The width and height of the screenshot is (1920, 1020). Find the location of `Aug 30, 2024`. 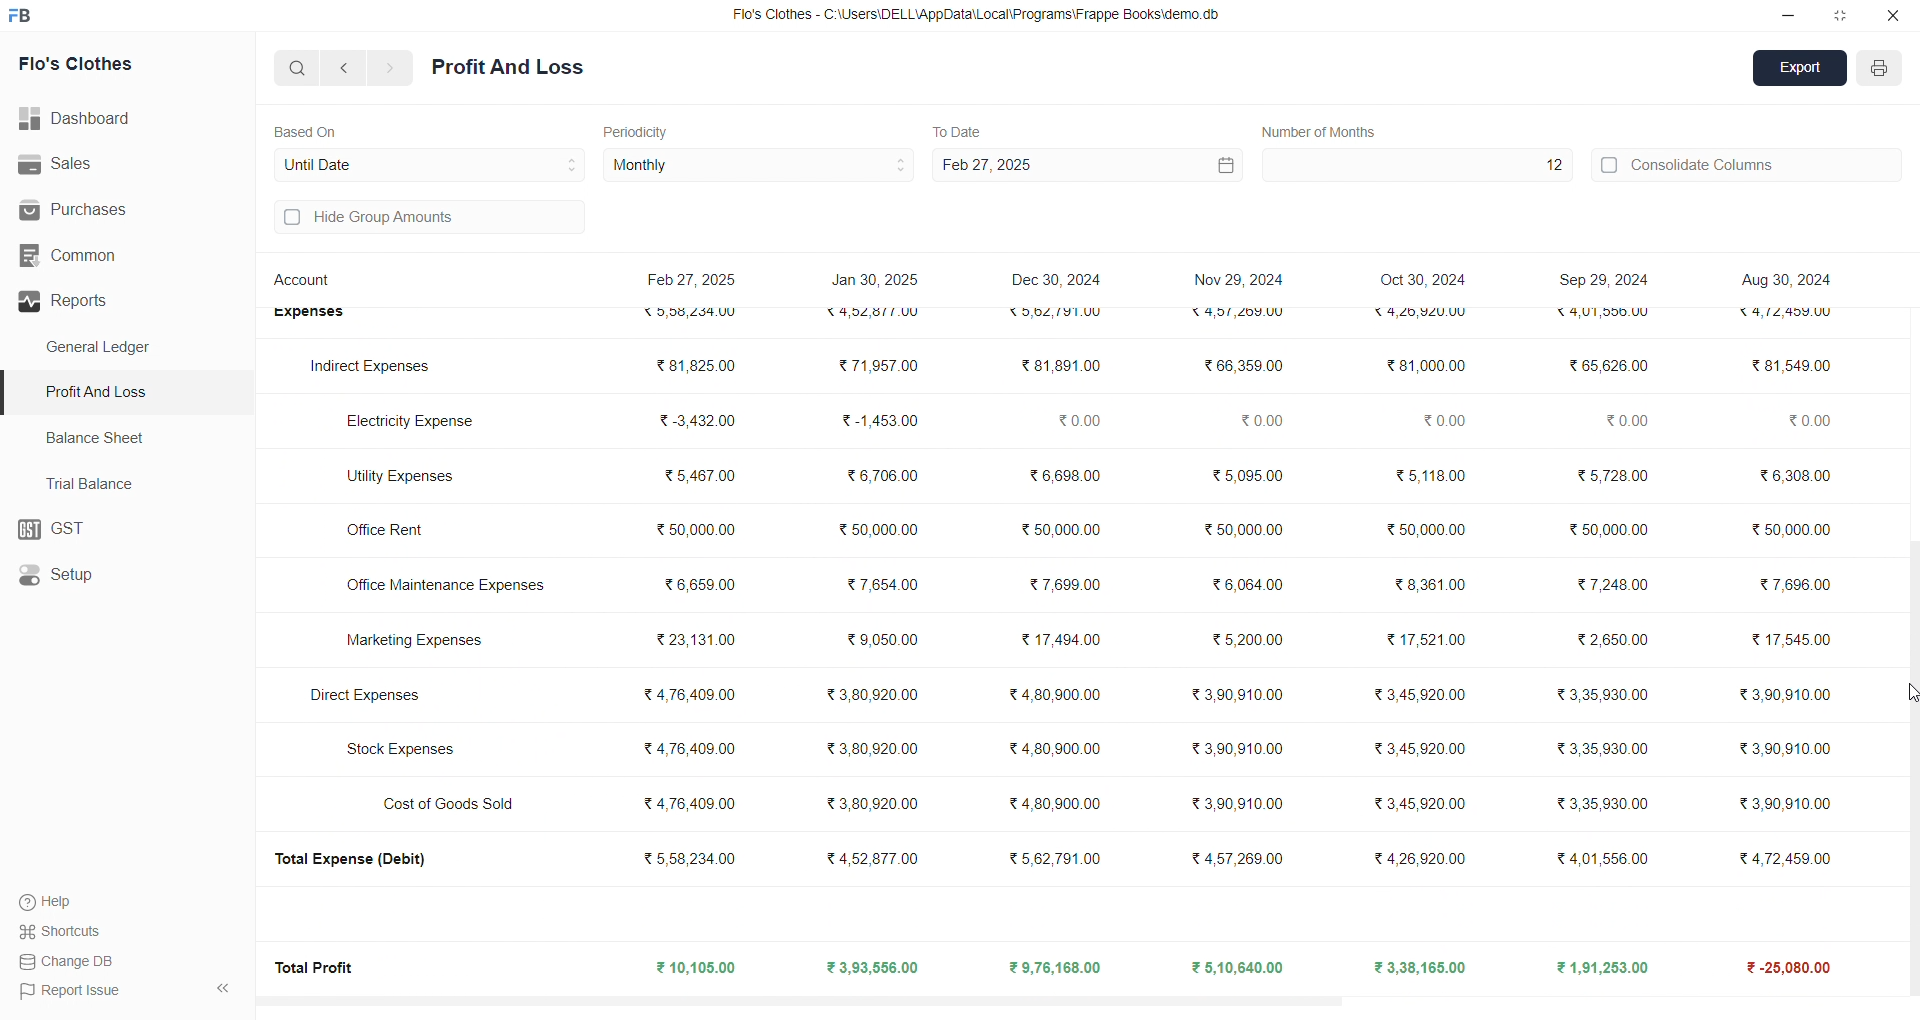

Aug 30, 2024 is located at coordinates (1783, 279).